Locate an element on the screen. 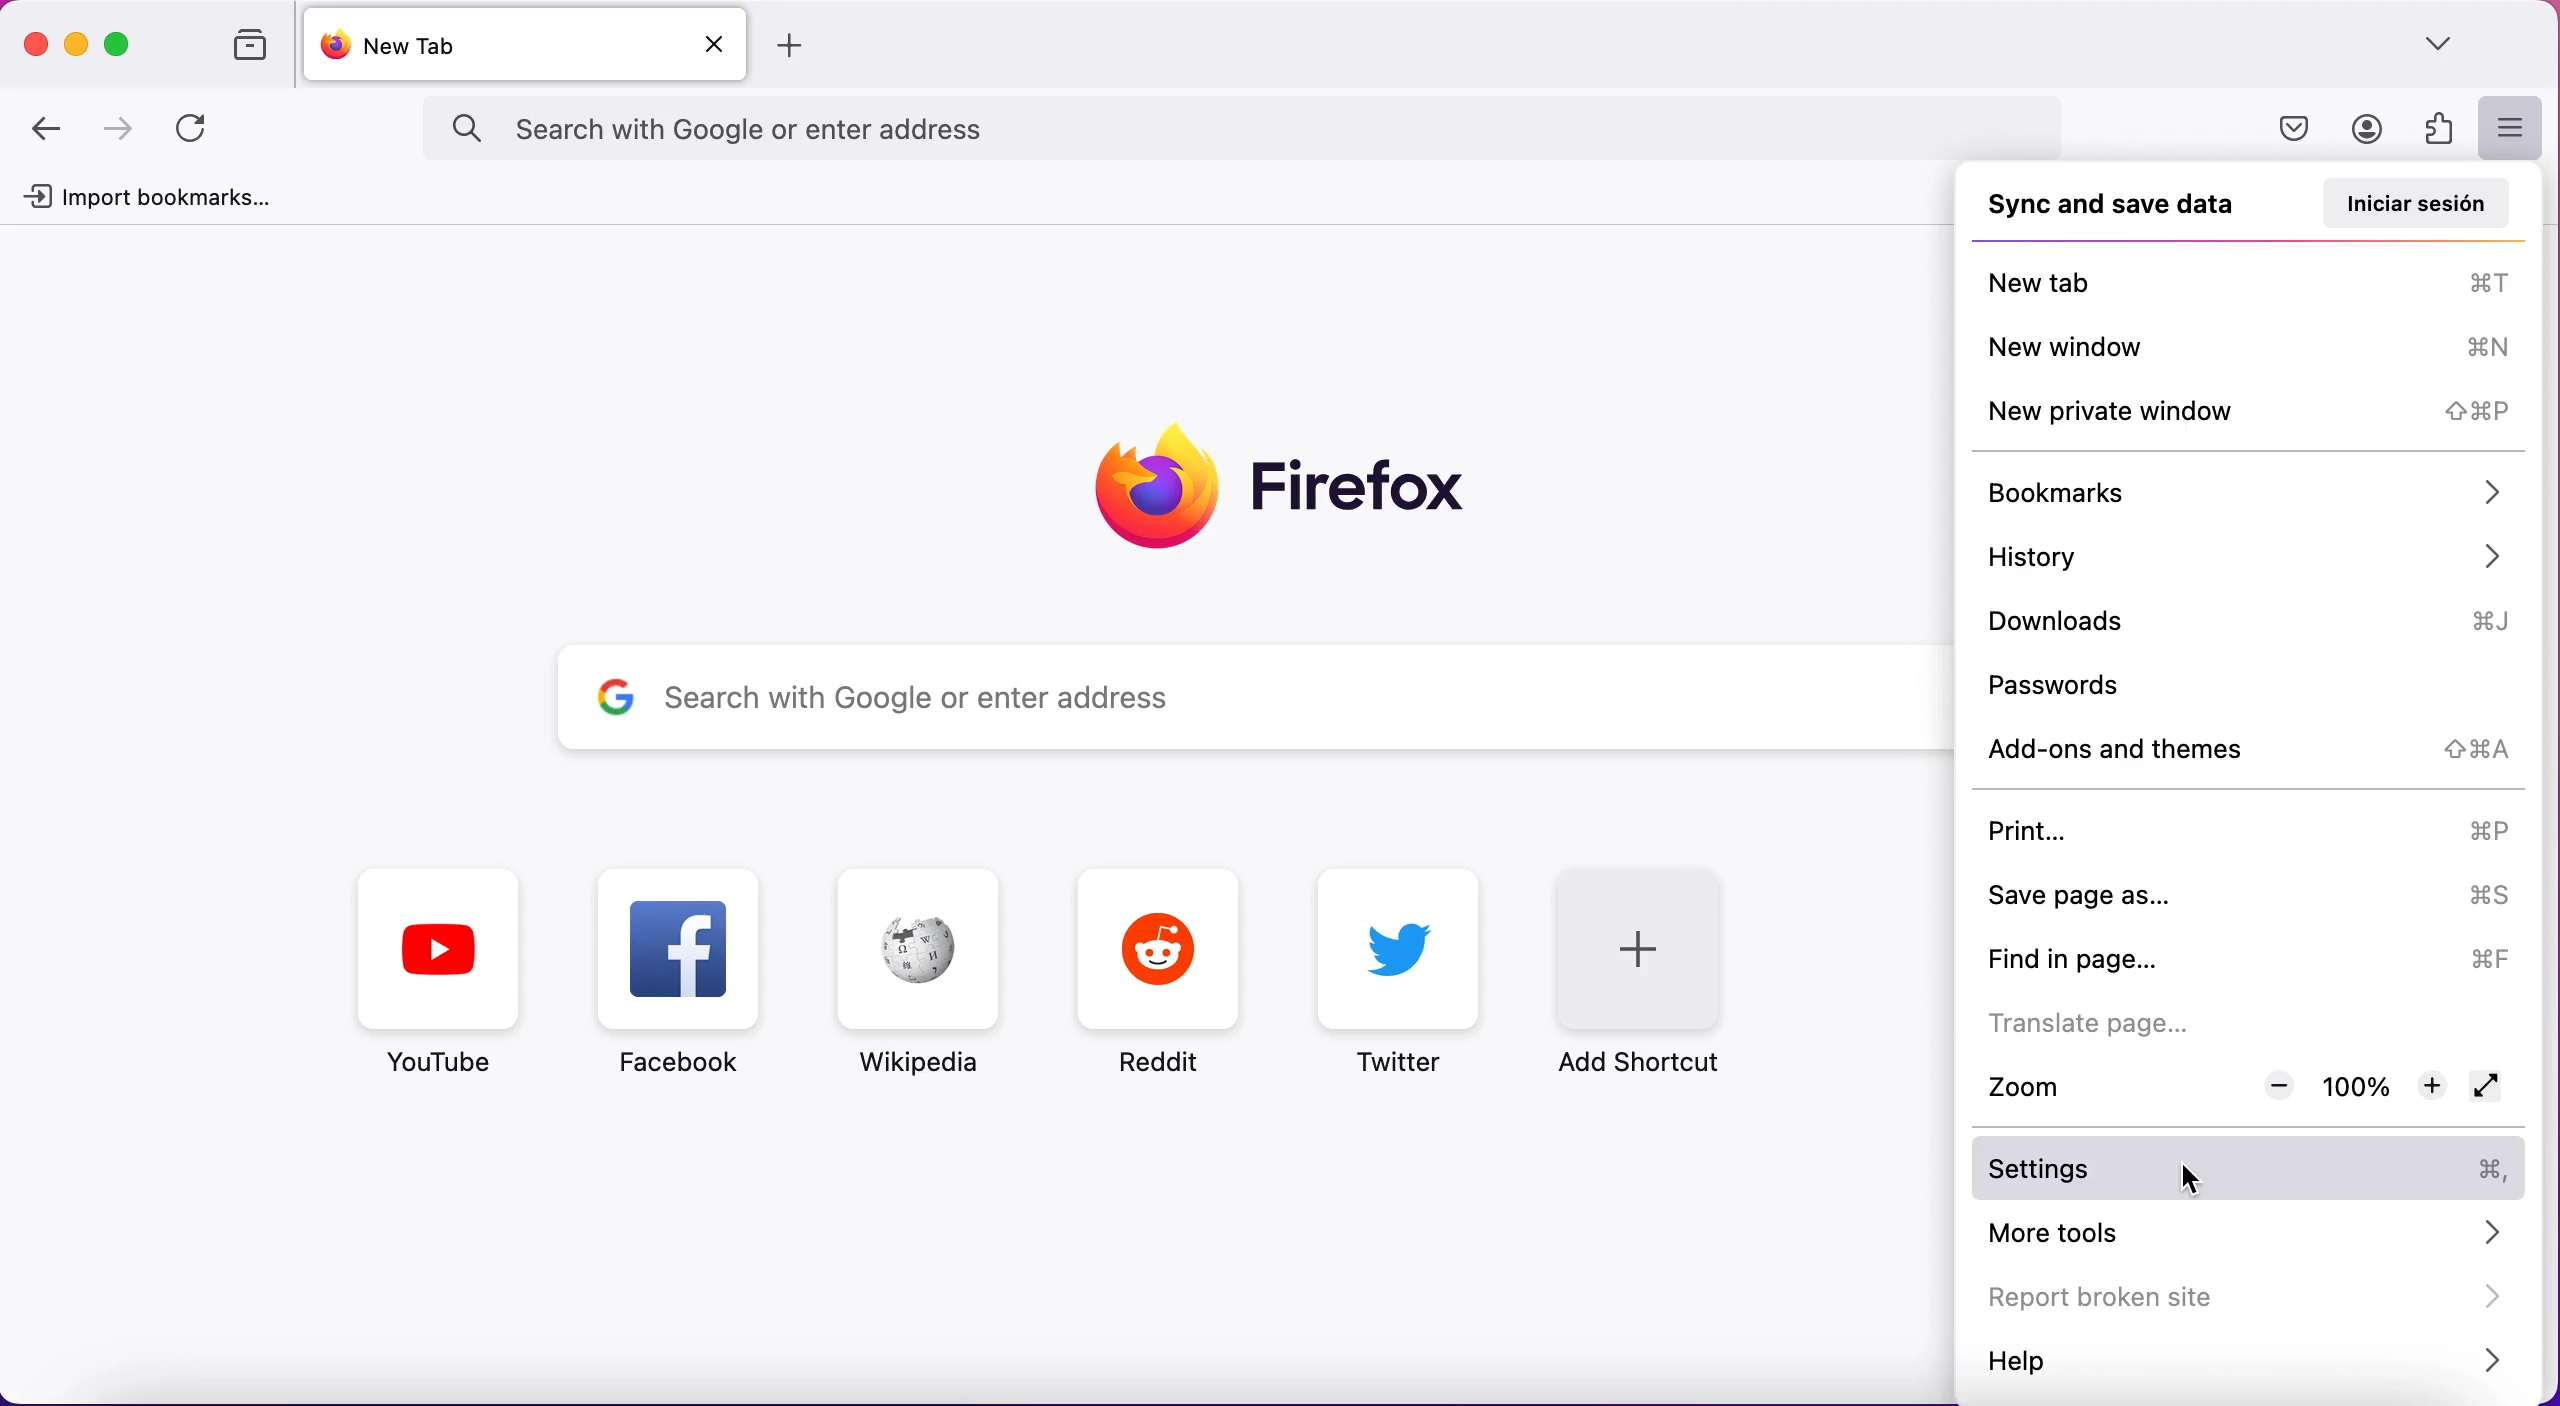 Image resolution: width=2560 pixels, height=1406 pixels. Reddit is located at coordinates (1161, 974).